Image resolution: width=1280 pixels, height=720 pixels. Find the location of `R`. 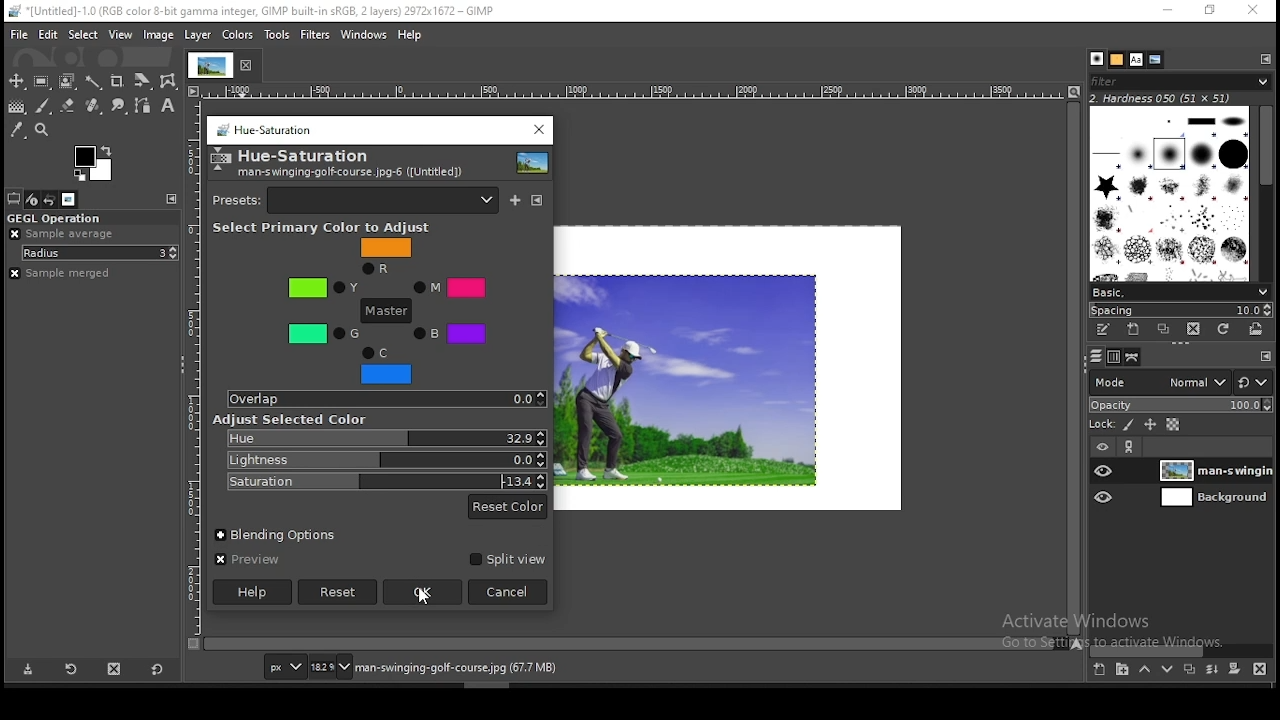

R is located at coordinates (385, 256).